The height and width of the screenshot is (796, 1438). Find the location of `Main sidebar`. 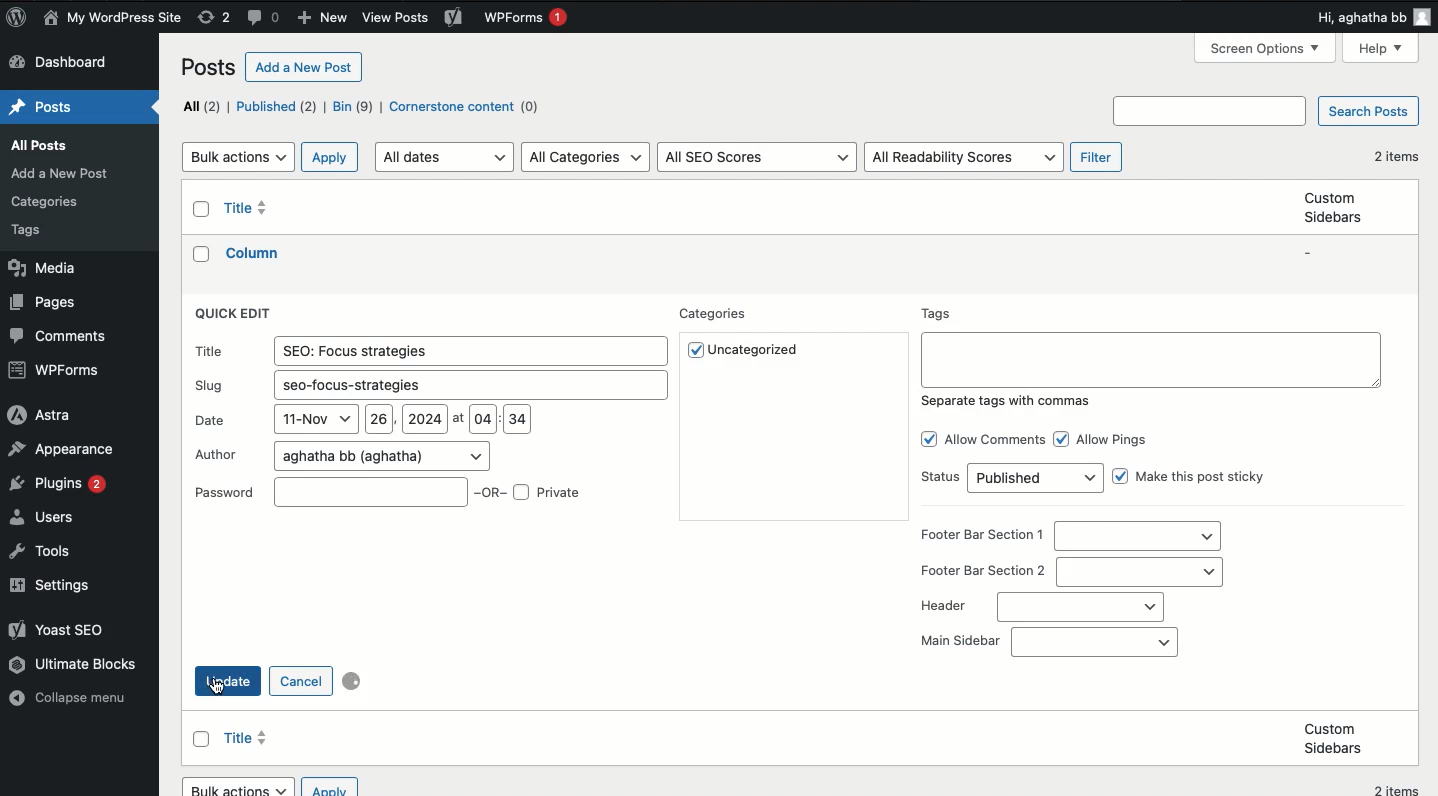

Main sidebar is located at coordinates (1093, 642).